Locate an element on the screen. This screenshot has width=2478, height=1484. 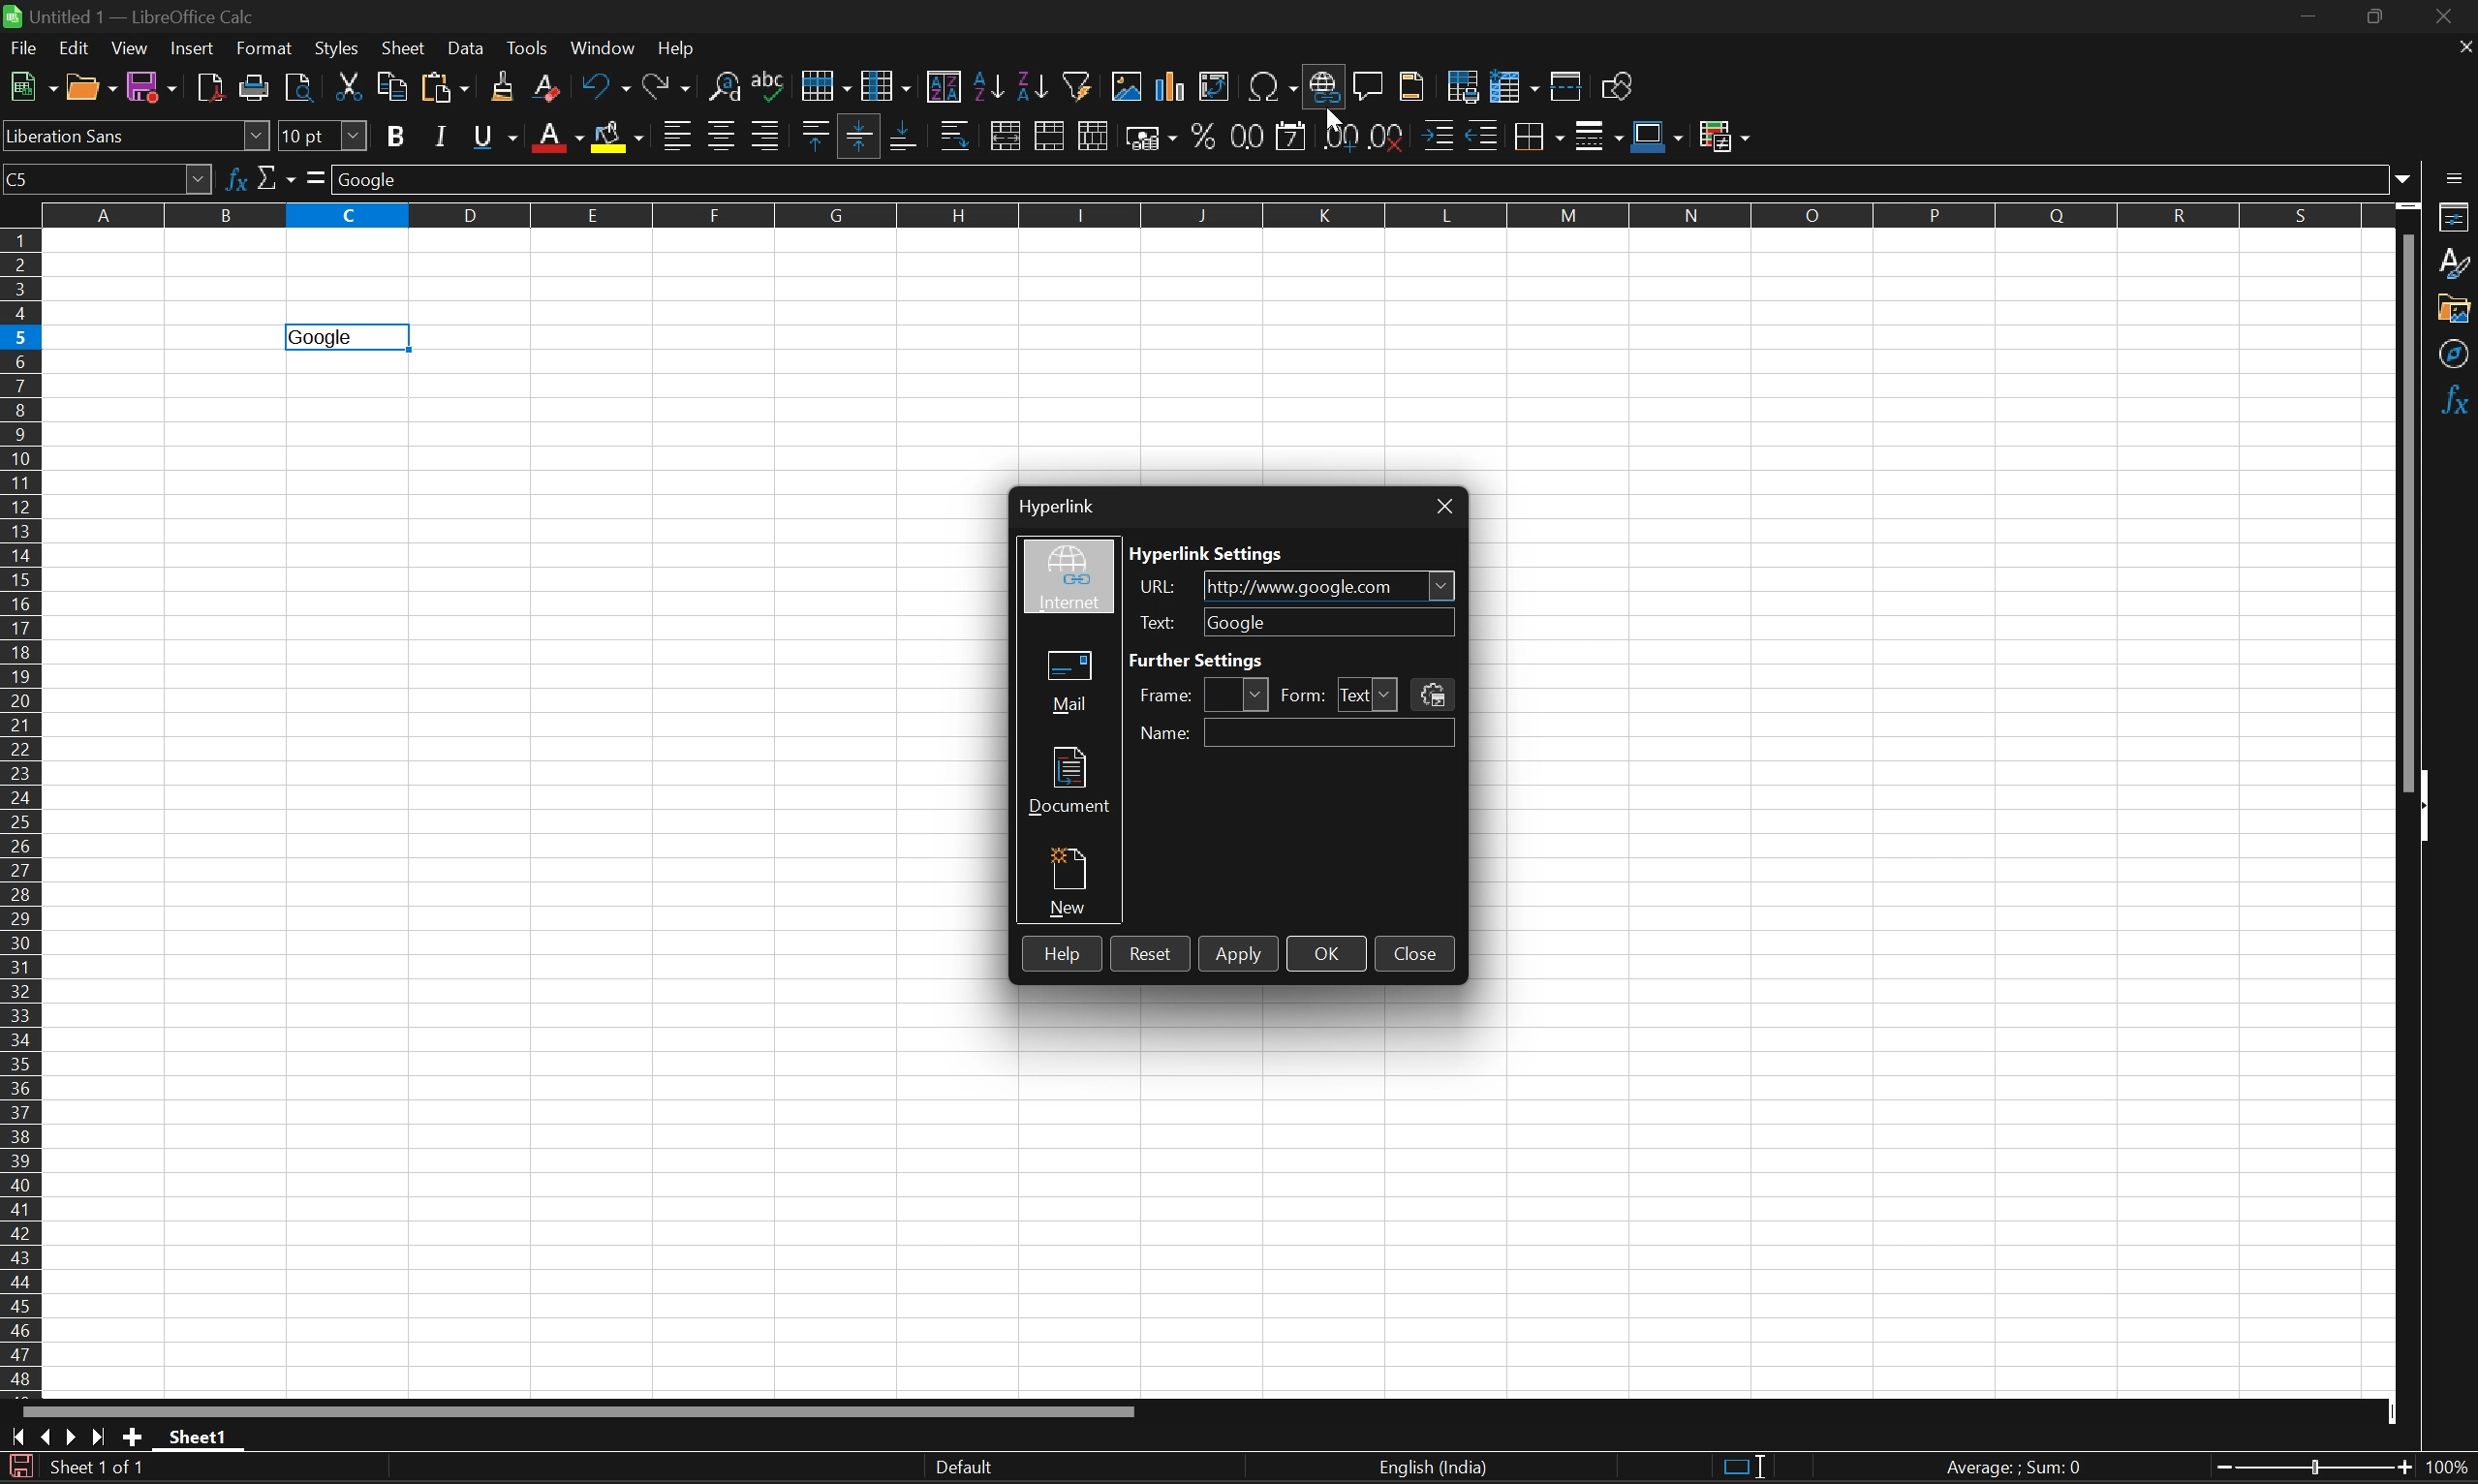
Add new sheet is located at coordinates (134, 1439).